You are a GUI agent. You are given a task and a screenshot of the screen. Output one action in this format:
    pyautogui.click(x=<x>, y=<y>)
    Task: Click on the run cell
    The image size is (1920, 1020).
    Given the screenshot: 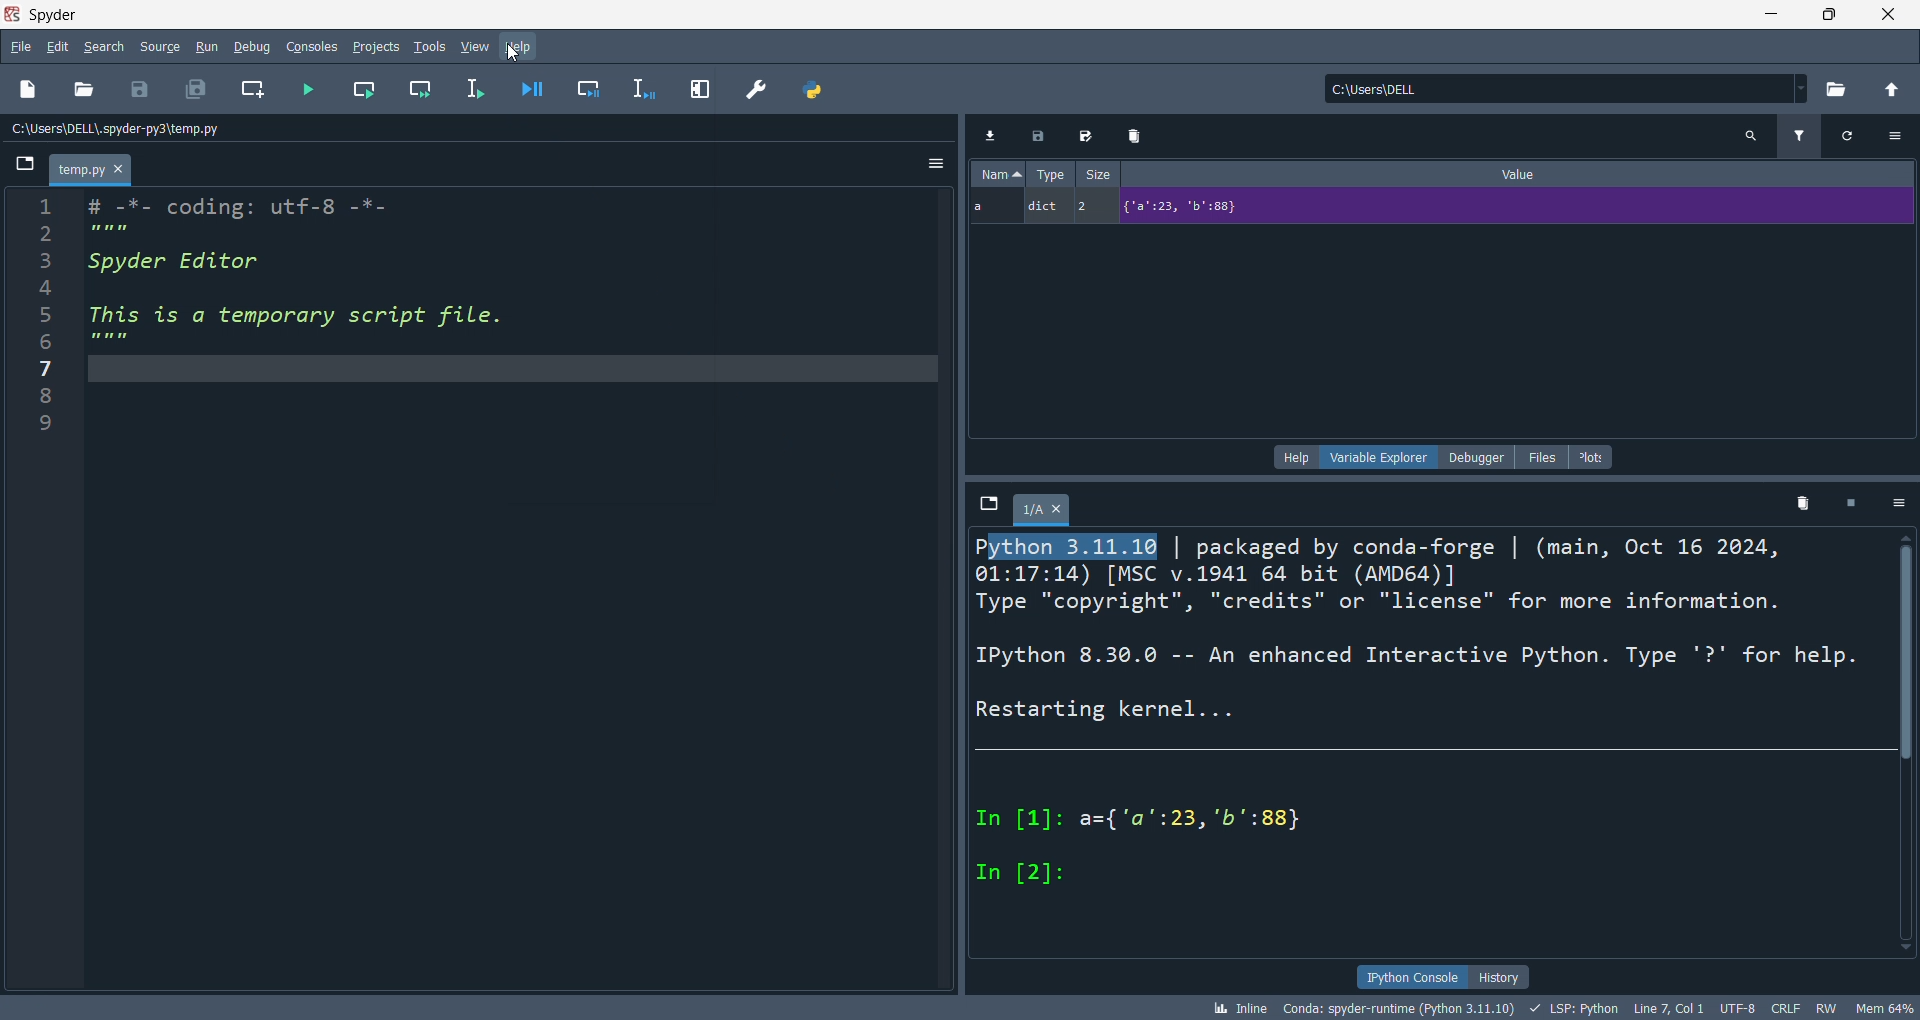 What is the action you would take?
    pyautogui.click(x=368, y=91)
    